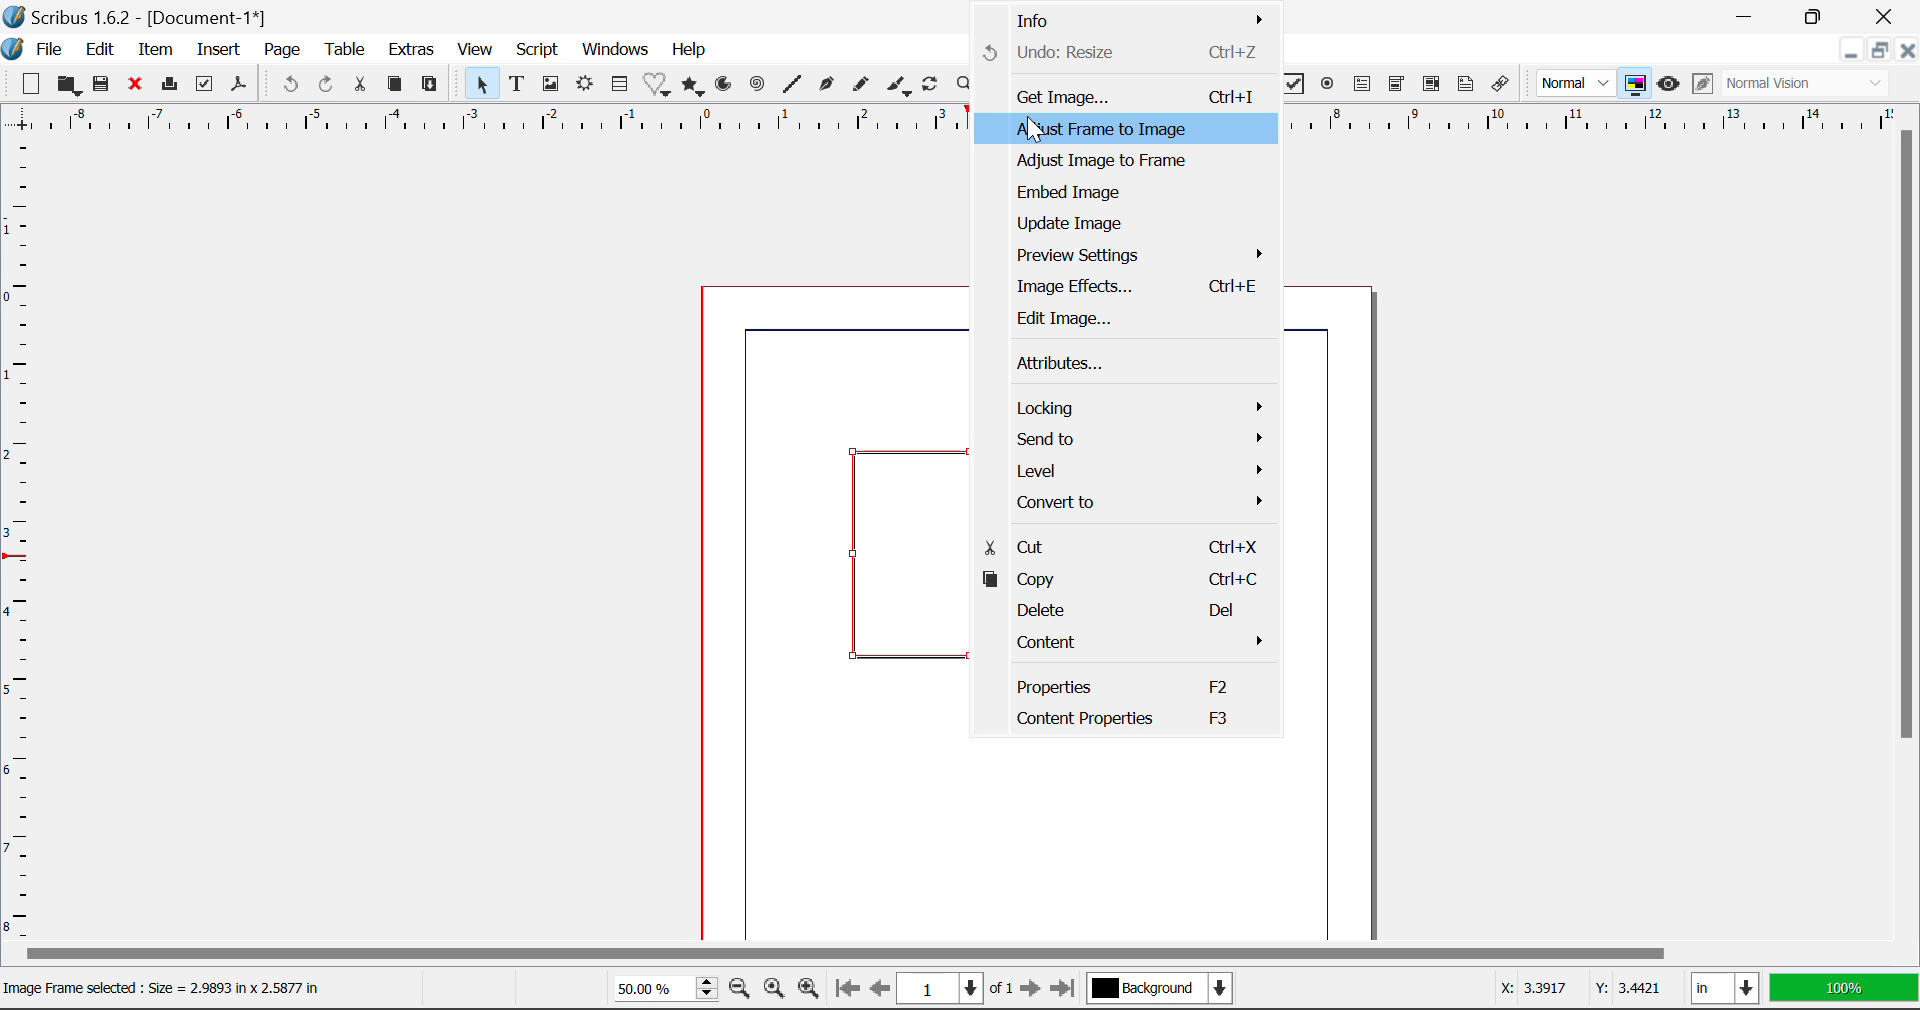 This screenshot has height=1010, width=1920. I want to click on Pdf Radio Button, so click(1328, 85).